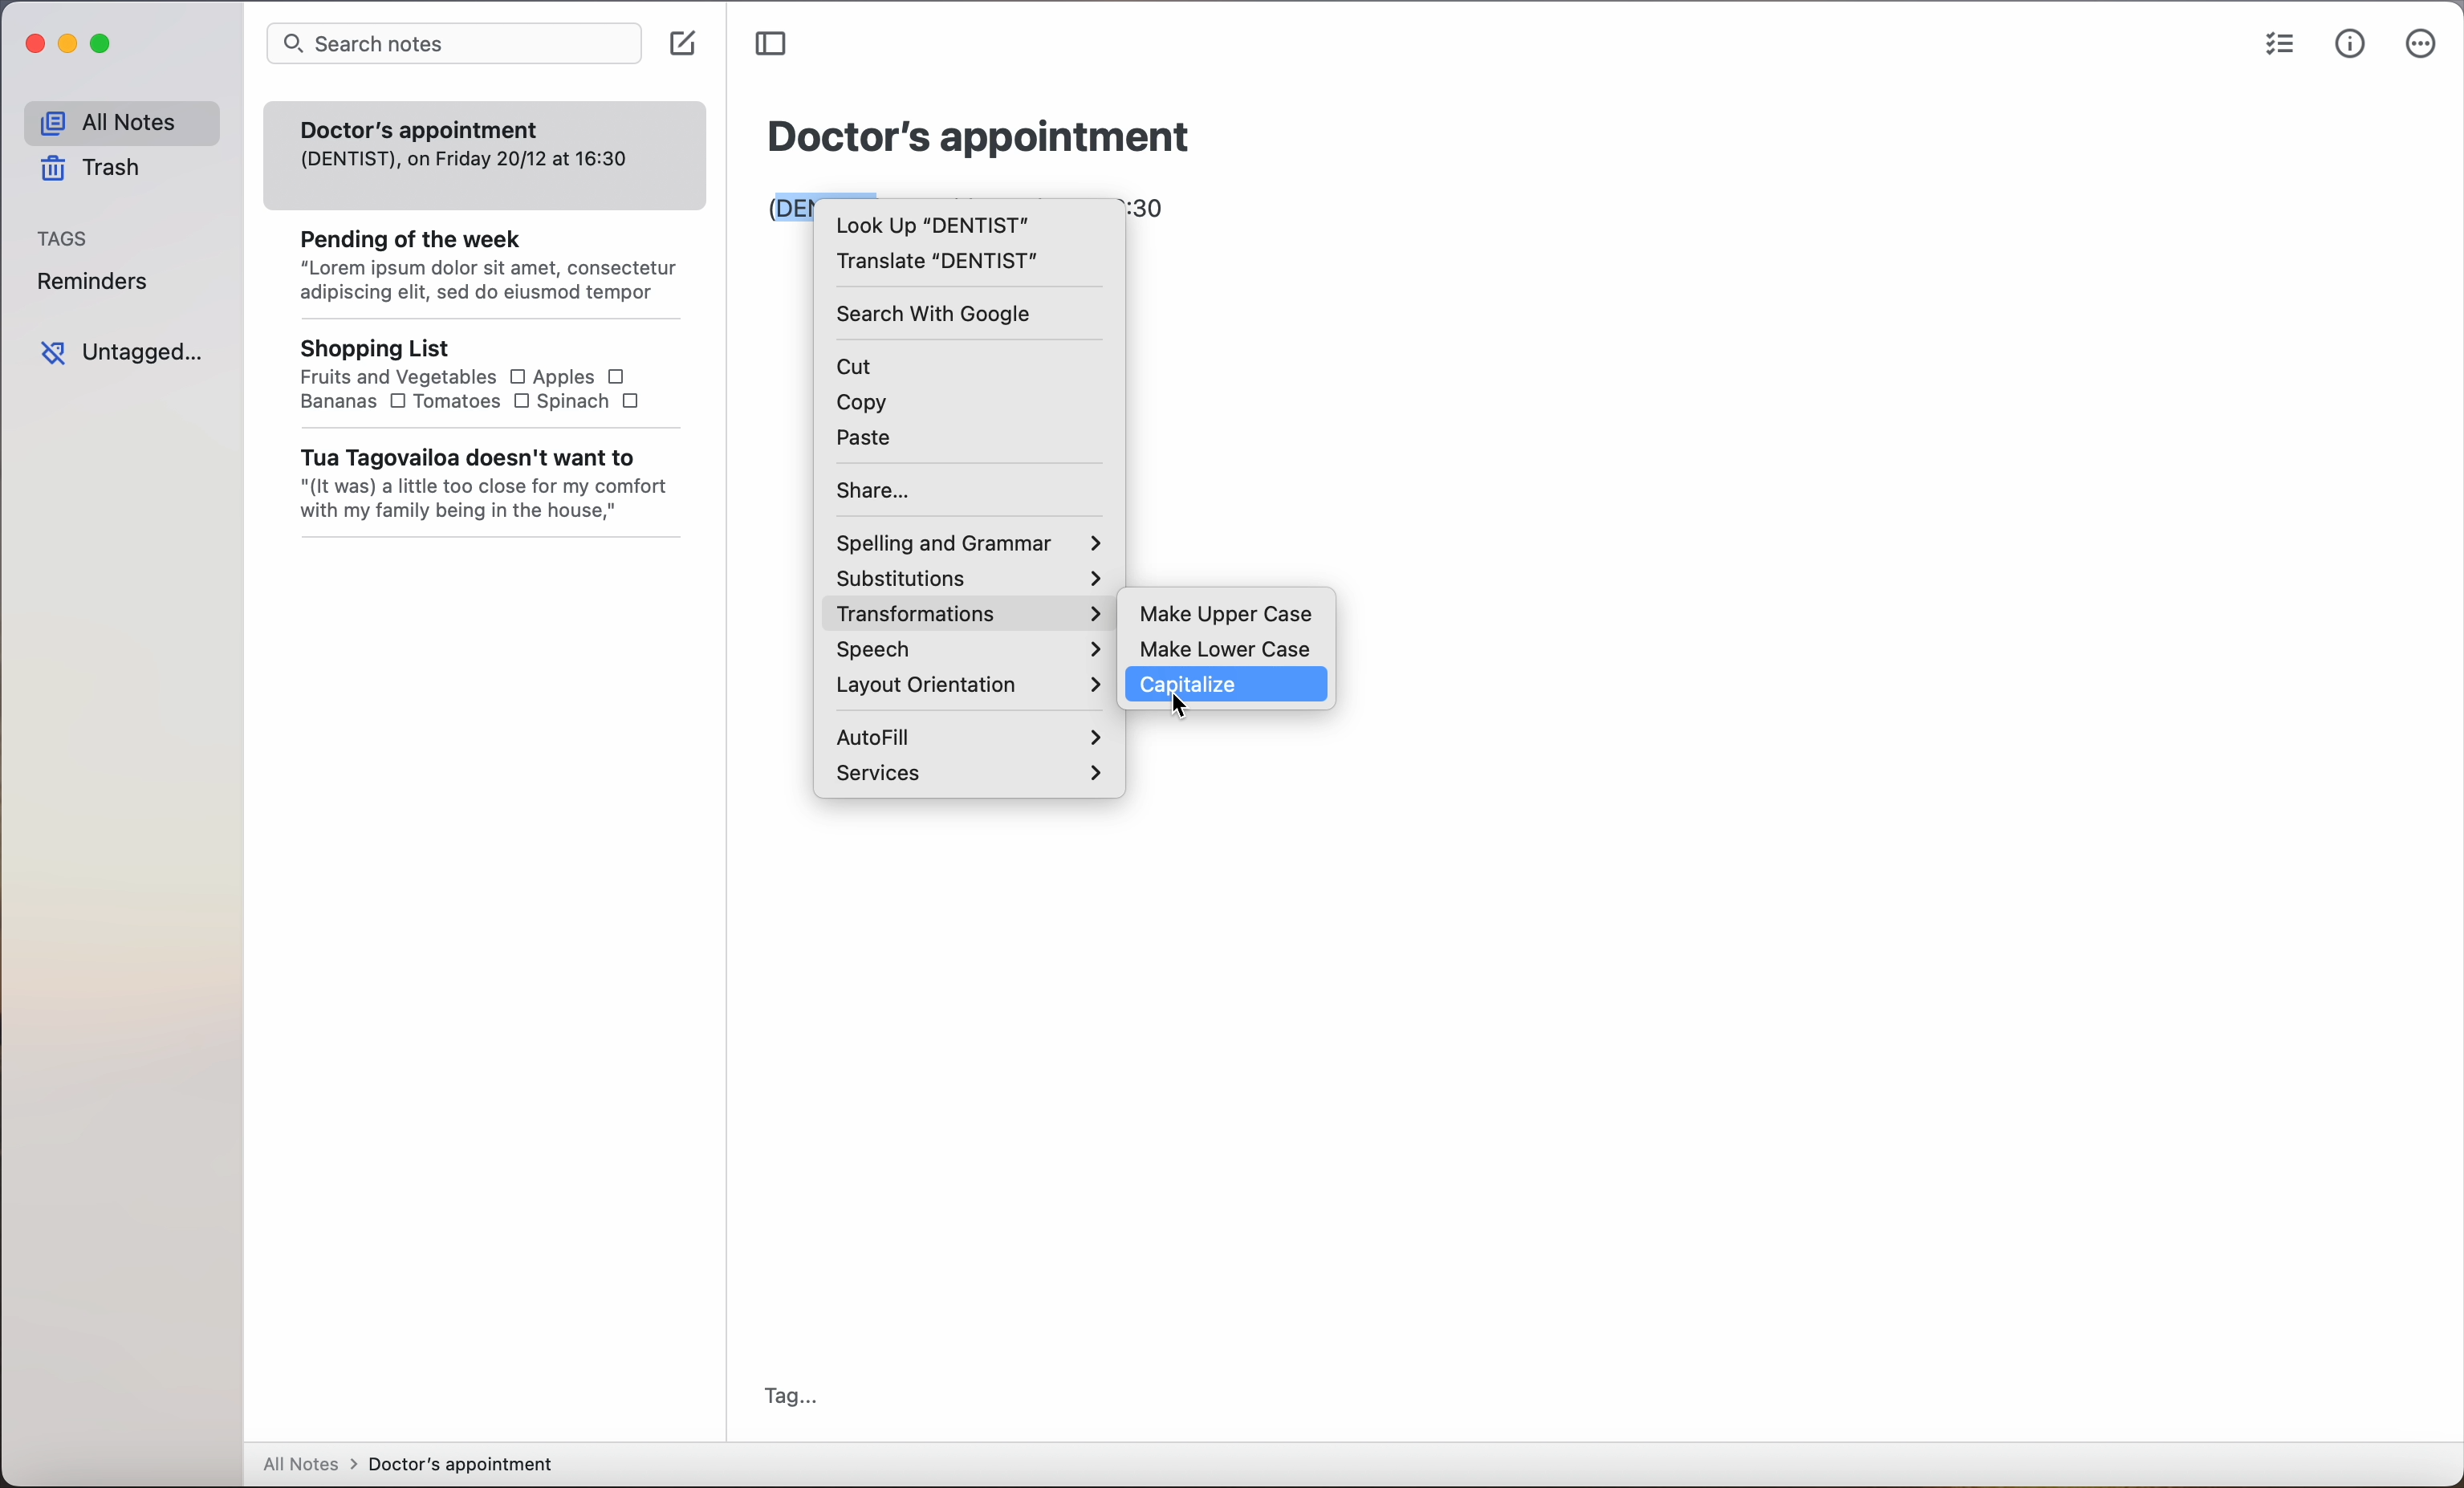  Describe the element at coordinates (480, 485) in the screenshot. I see `Tua Tagovailoa doesn't want to
"(It was) a little too close for my comfort
with my family being in the house,"` at that location.